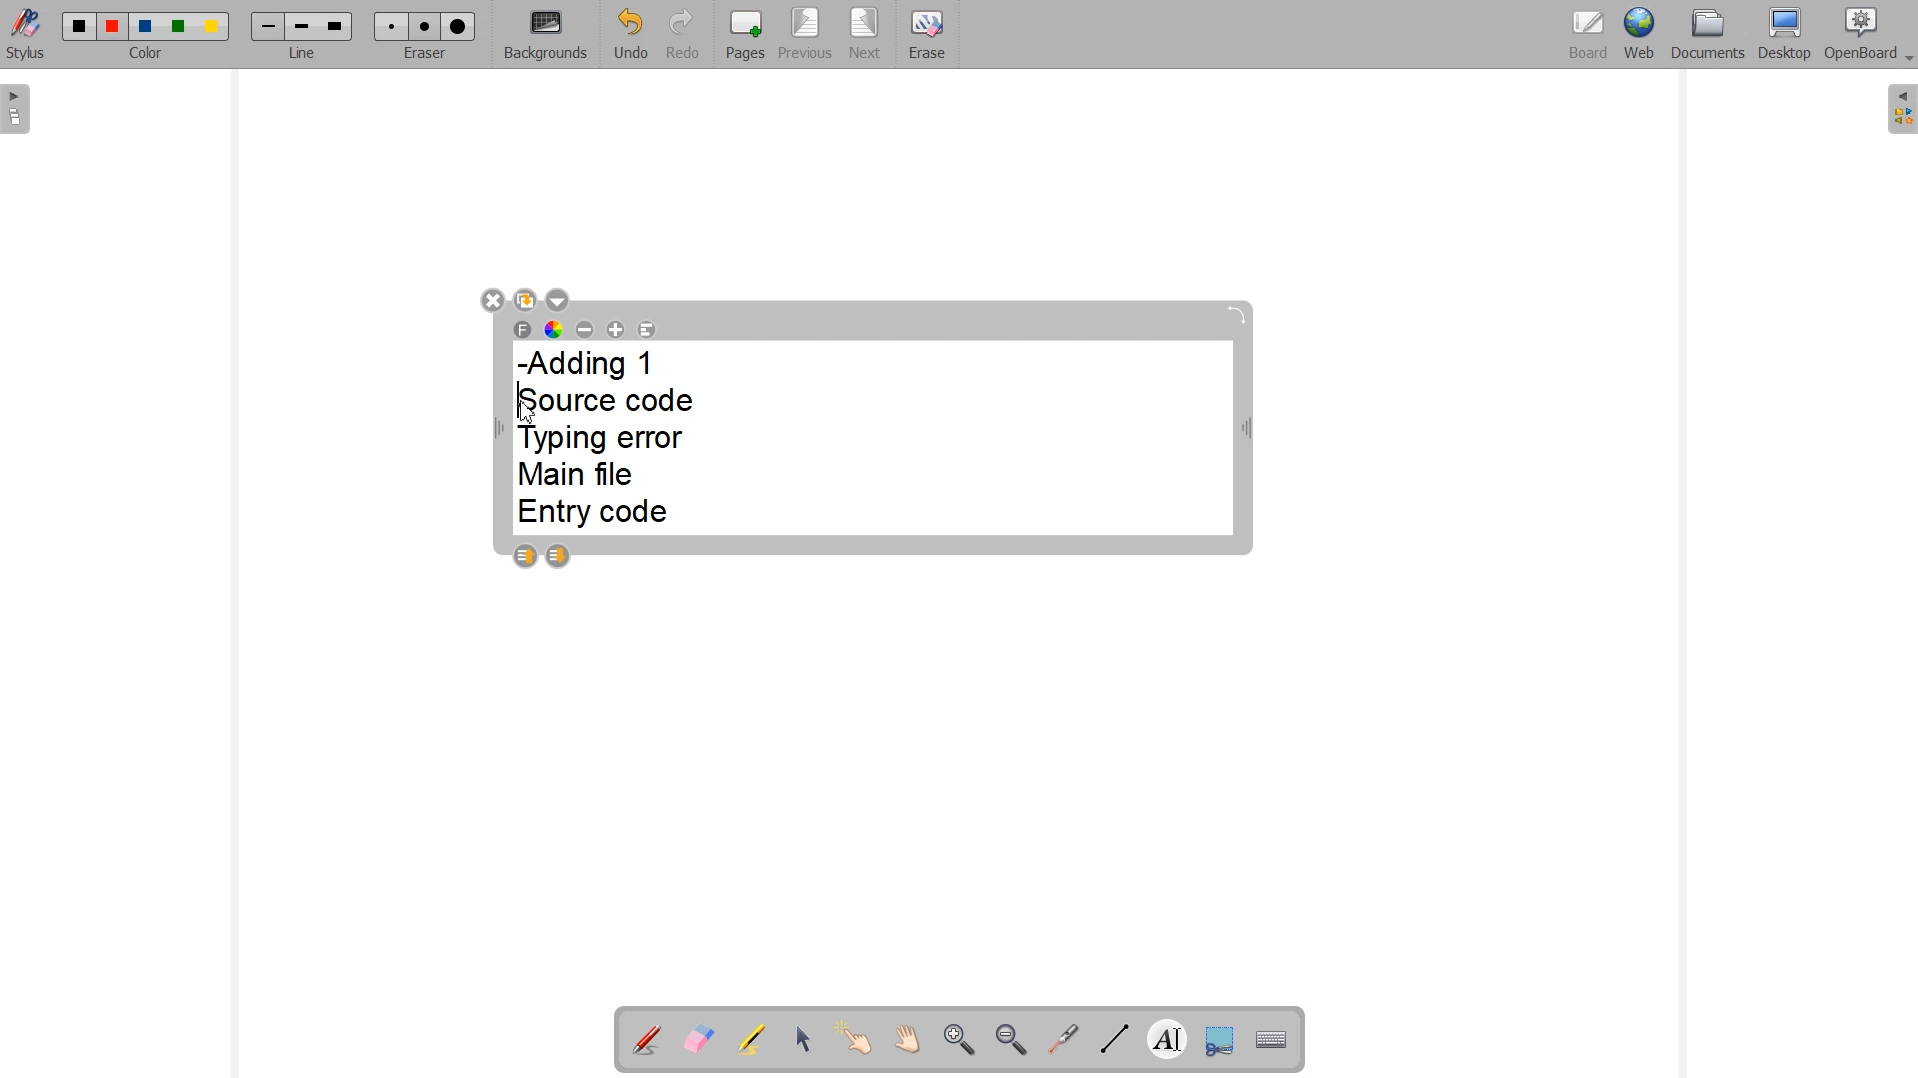 The image size is (1918, 1078). What do you see at coordinates (629, 34) in the screenshot?
I see `Undo` at bounding box center [629, 34].